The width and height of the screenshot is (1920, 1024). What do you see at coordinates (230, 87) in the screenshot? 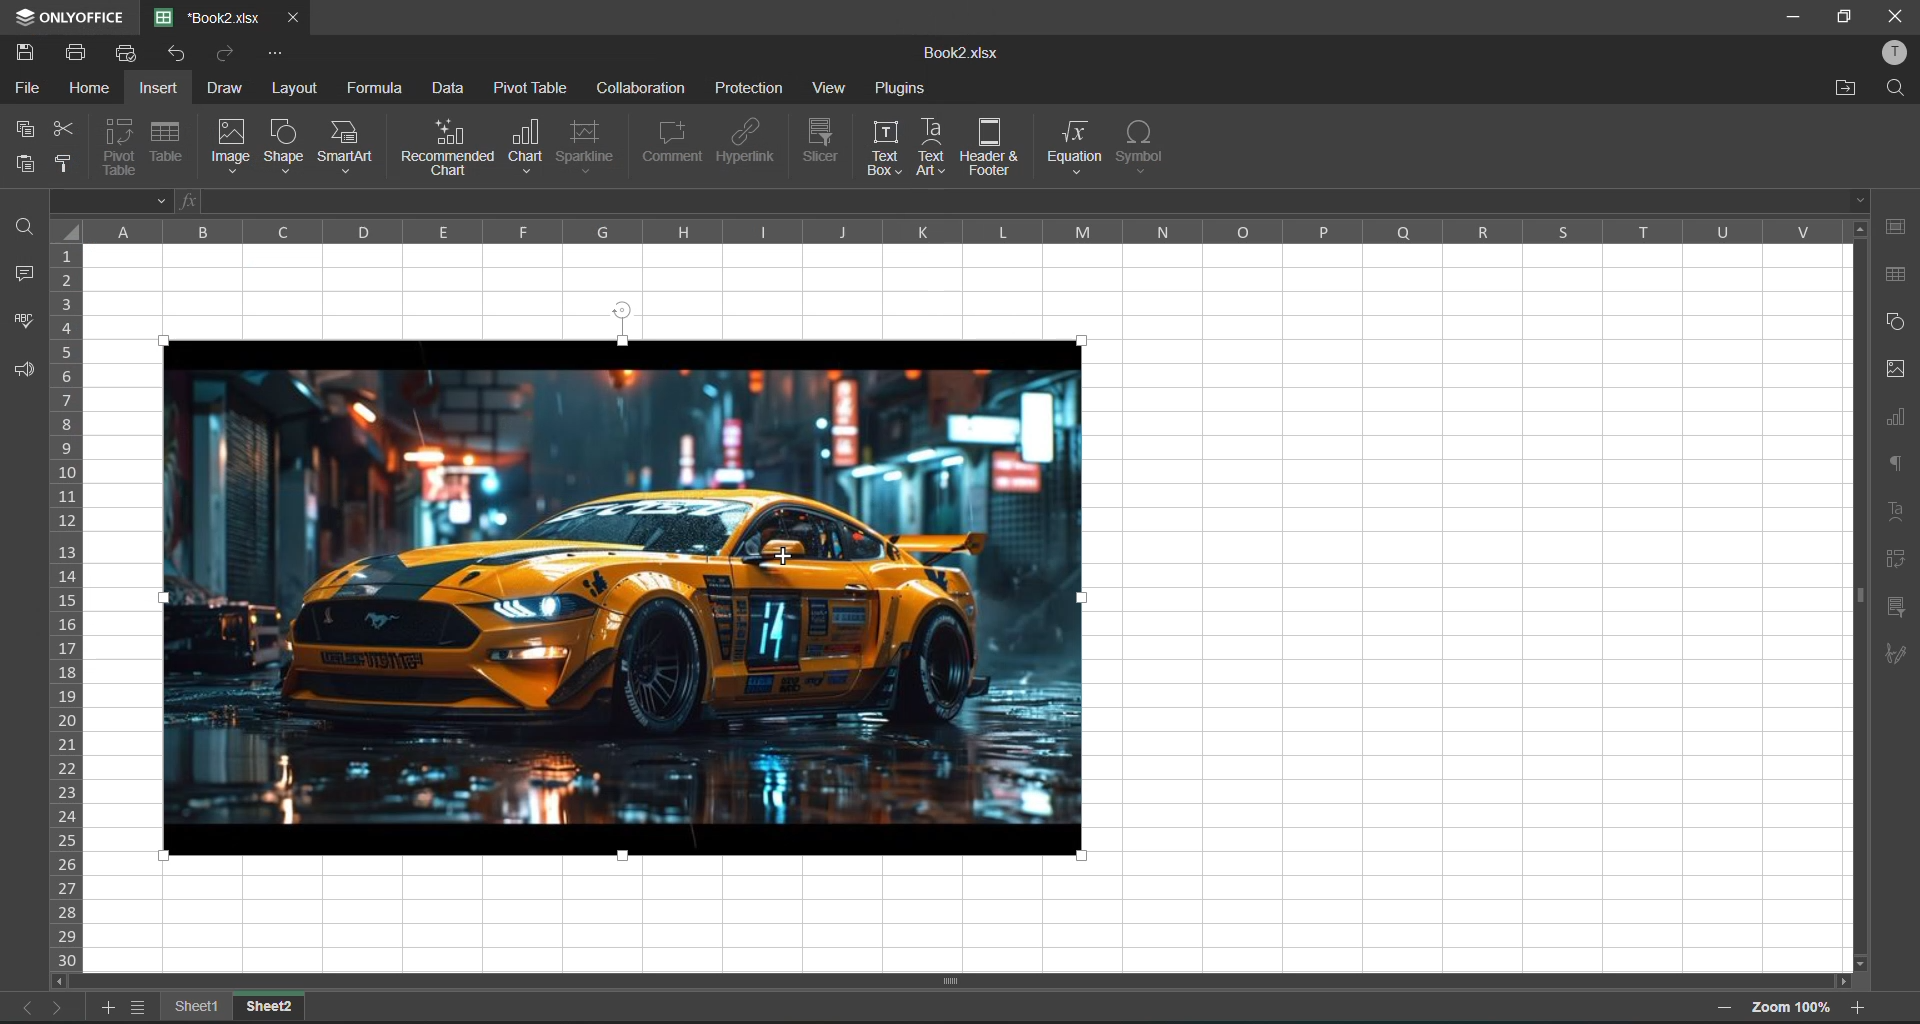
I see `draw` at bounding box center [230, 87].